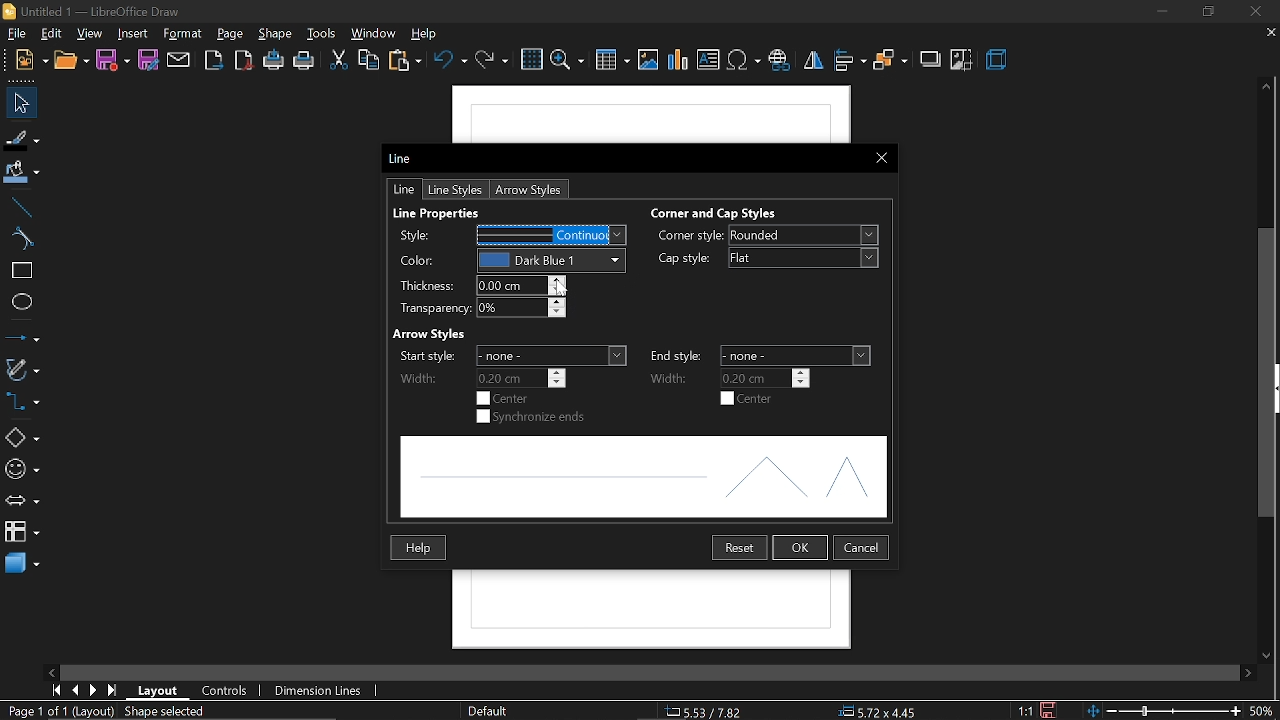  I want to click on symbol shapes, so click(21, 470).